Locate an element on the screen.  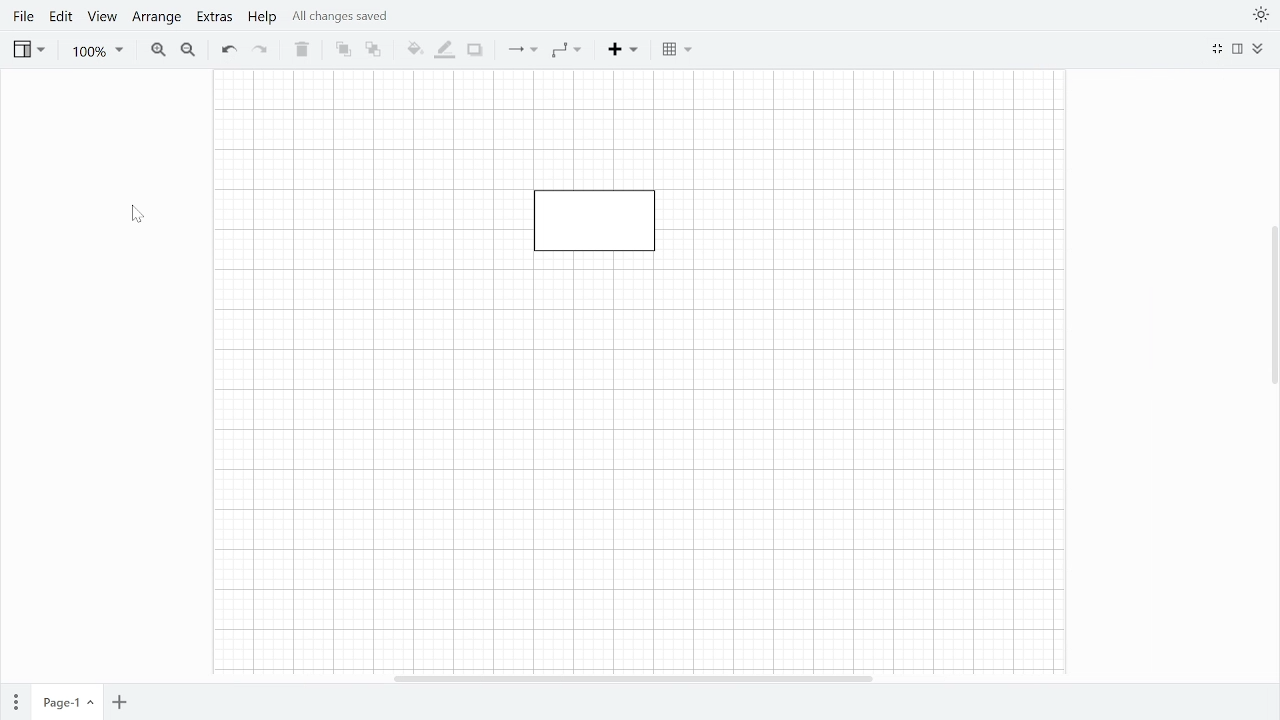
current page is located at coordinates (66, 701).